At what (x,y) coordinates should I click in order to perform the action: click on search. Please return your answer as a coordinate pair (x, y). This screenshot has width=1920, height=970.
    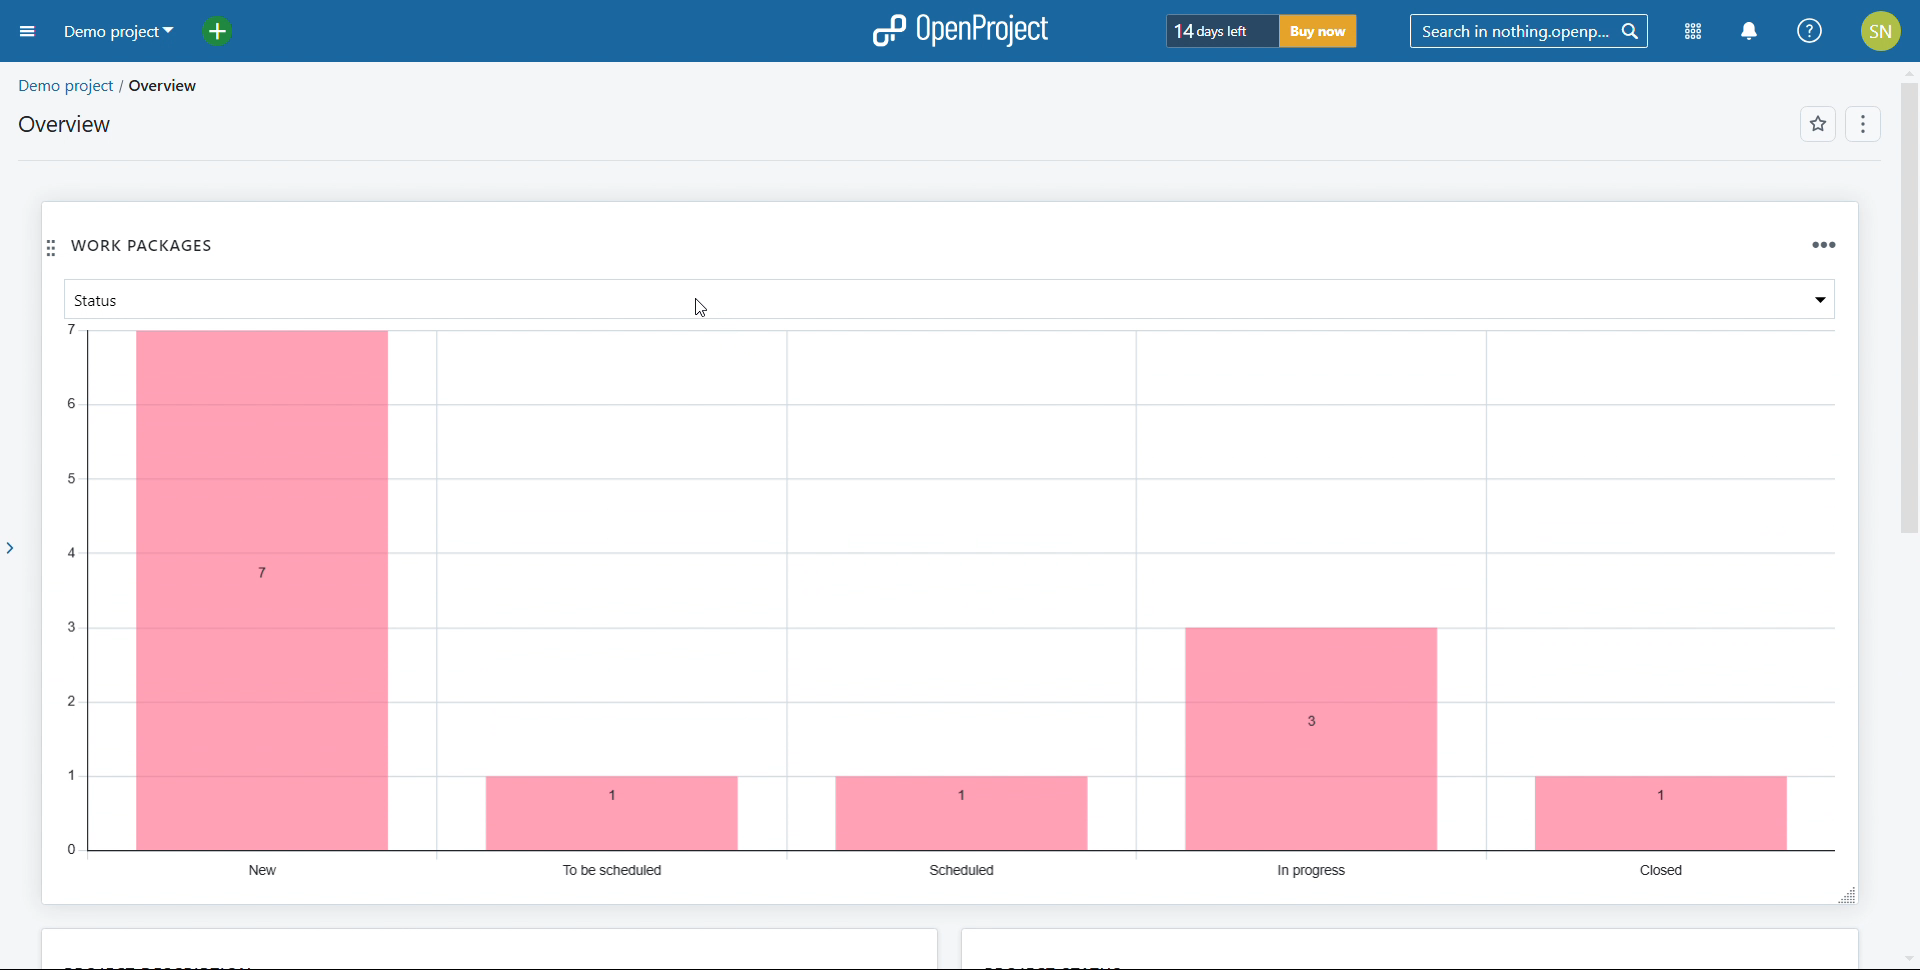
    Looking at the image, I should click on (1529, 32).